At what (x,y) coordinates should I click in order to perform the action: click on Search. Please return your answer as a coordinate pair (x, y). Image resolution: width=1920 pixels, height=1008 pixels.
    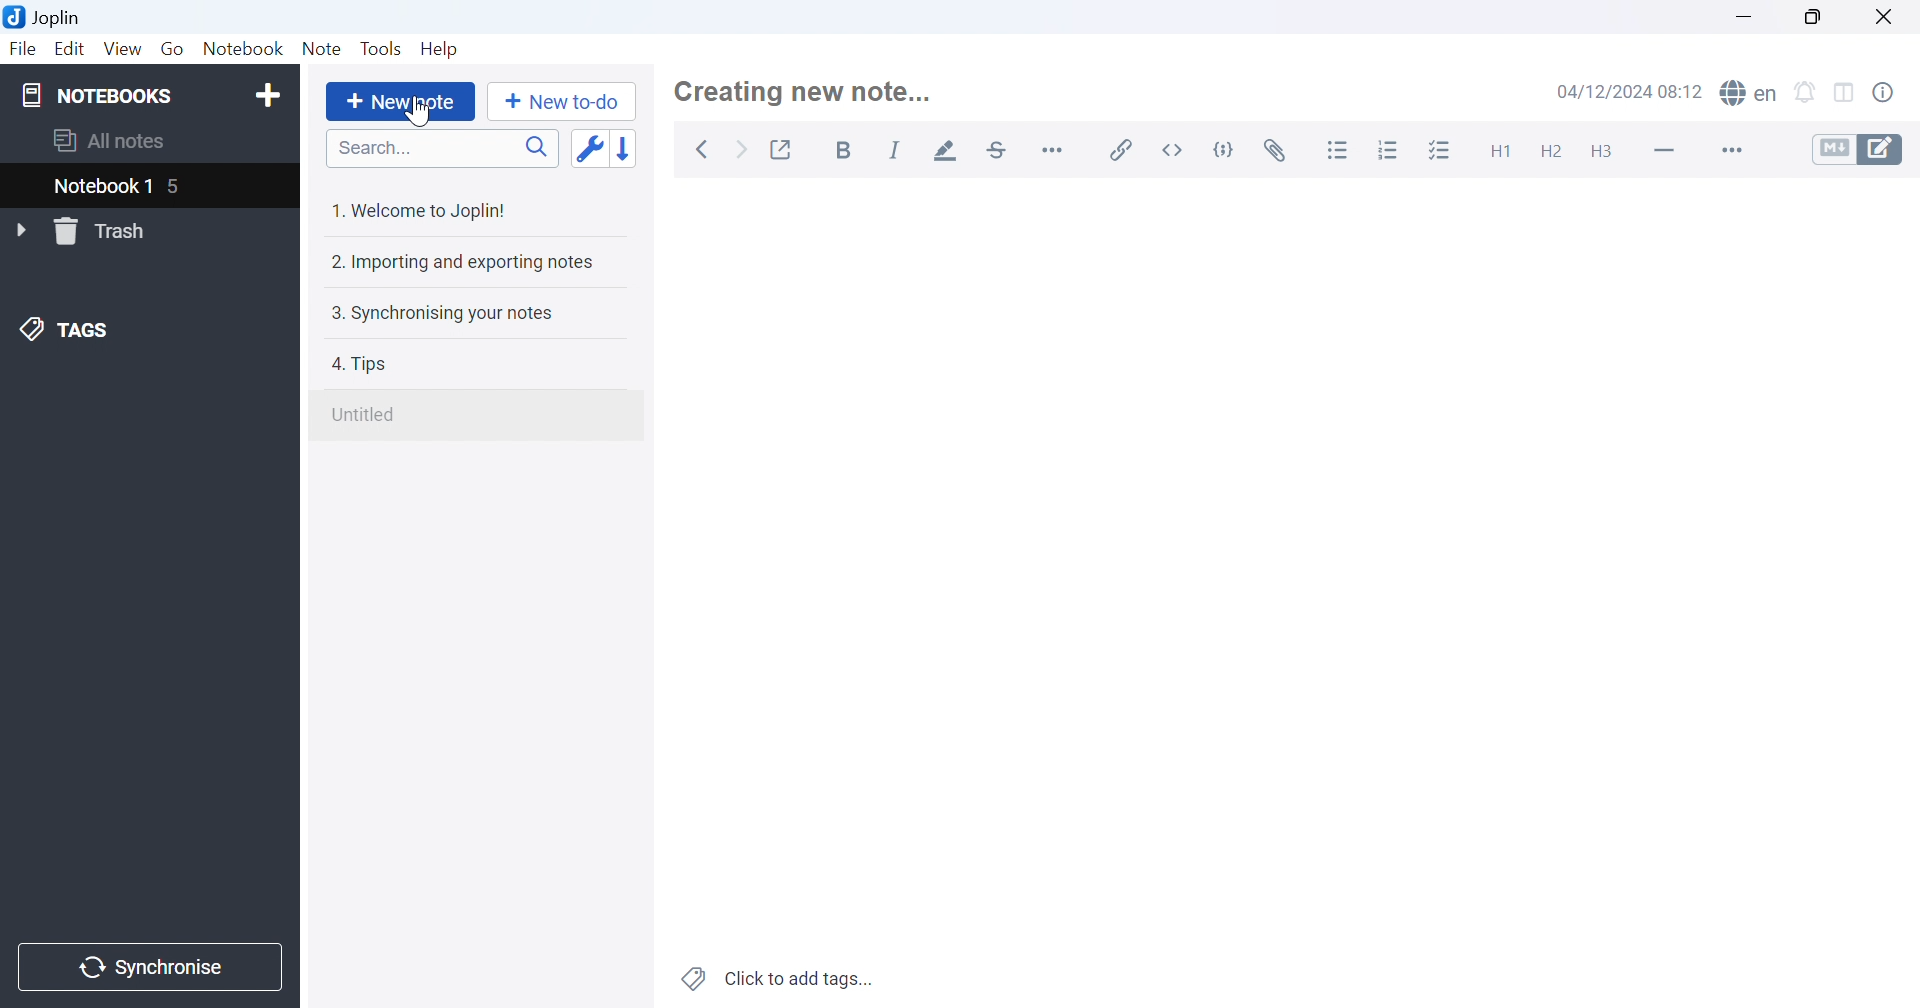
    Looking at the image, I should click on (442, 148).